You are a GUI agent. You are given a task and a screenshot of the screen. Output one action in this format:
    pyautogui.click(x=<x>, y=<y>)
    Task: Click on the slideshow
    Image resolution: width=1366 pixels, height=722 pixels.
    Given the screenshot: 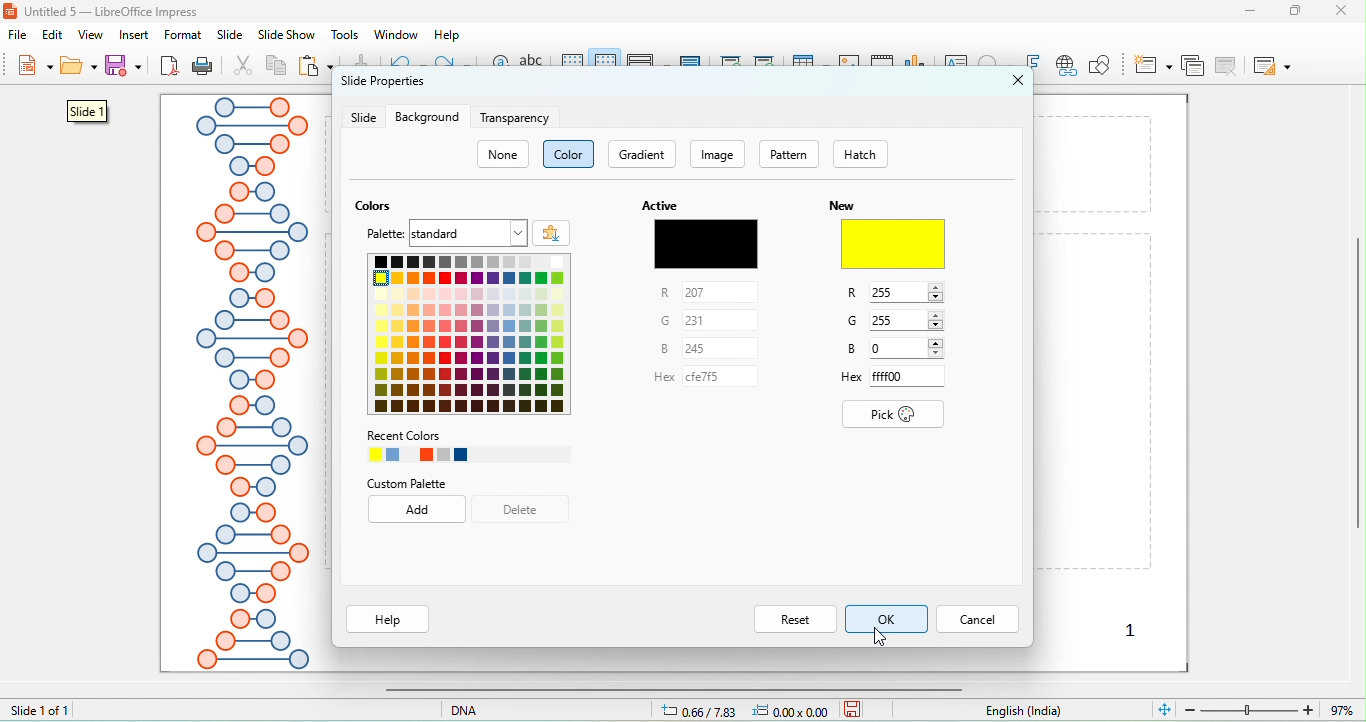 What is the action you would take?
    pyautogui.click(x=285, y=36)
    